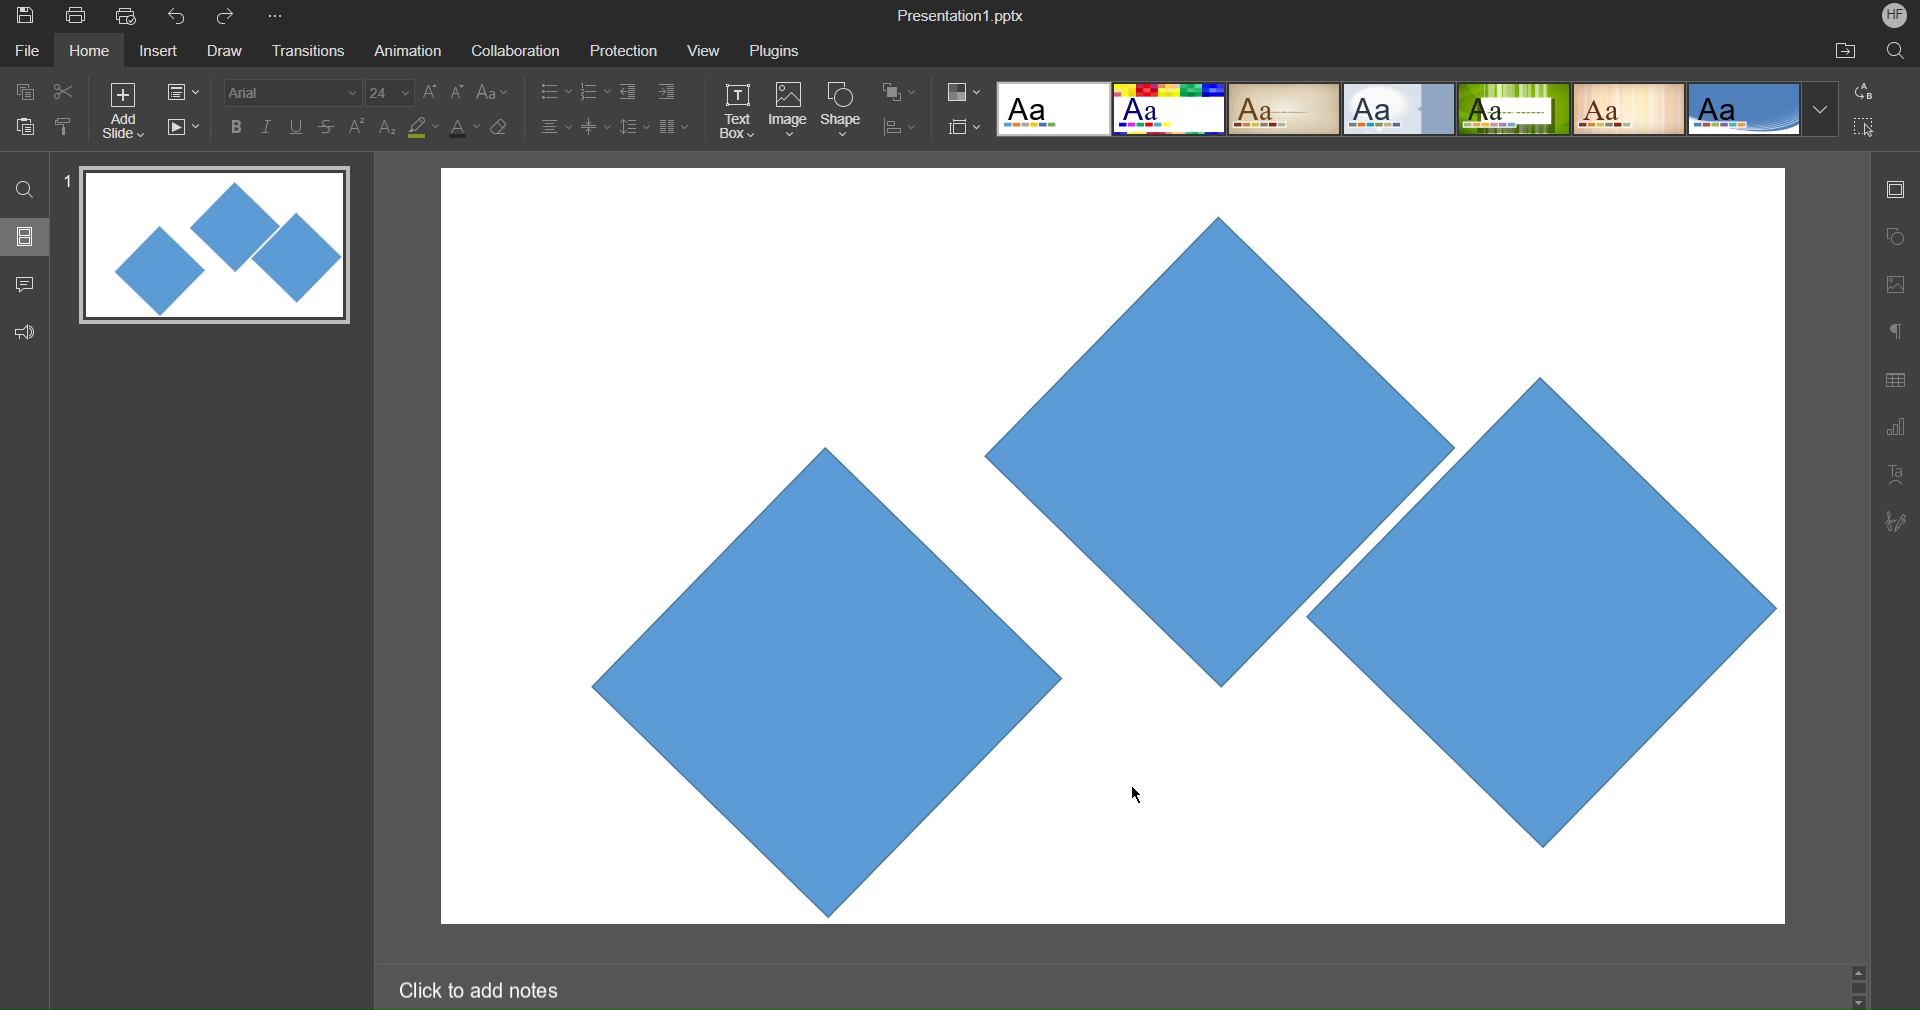  I want to click on search, so click(26, 188).